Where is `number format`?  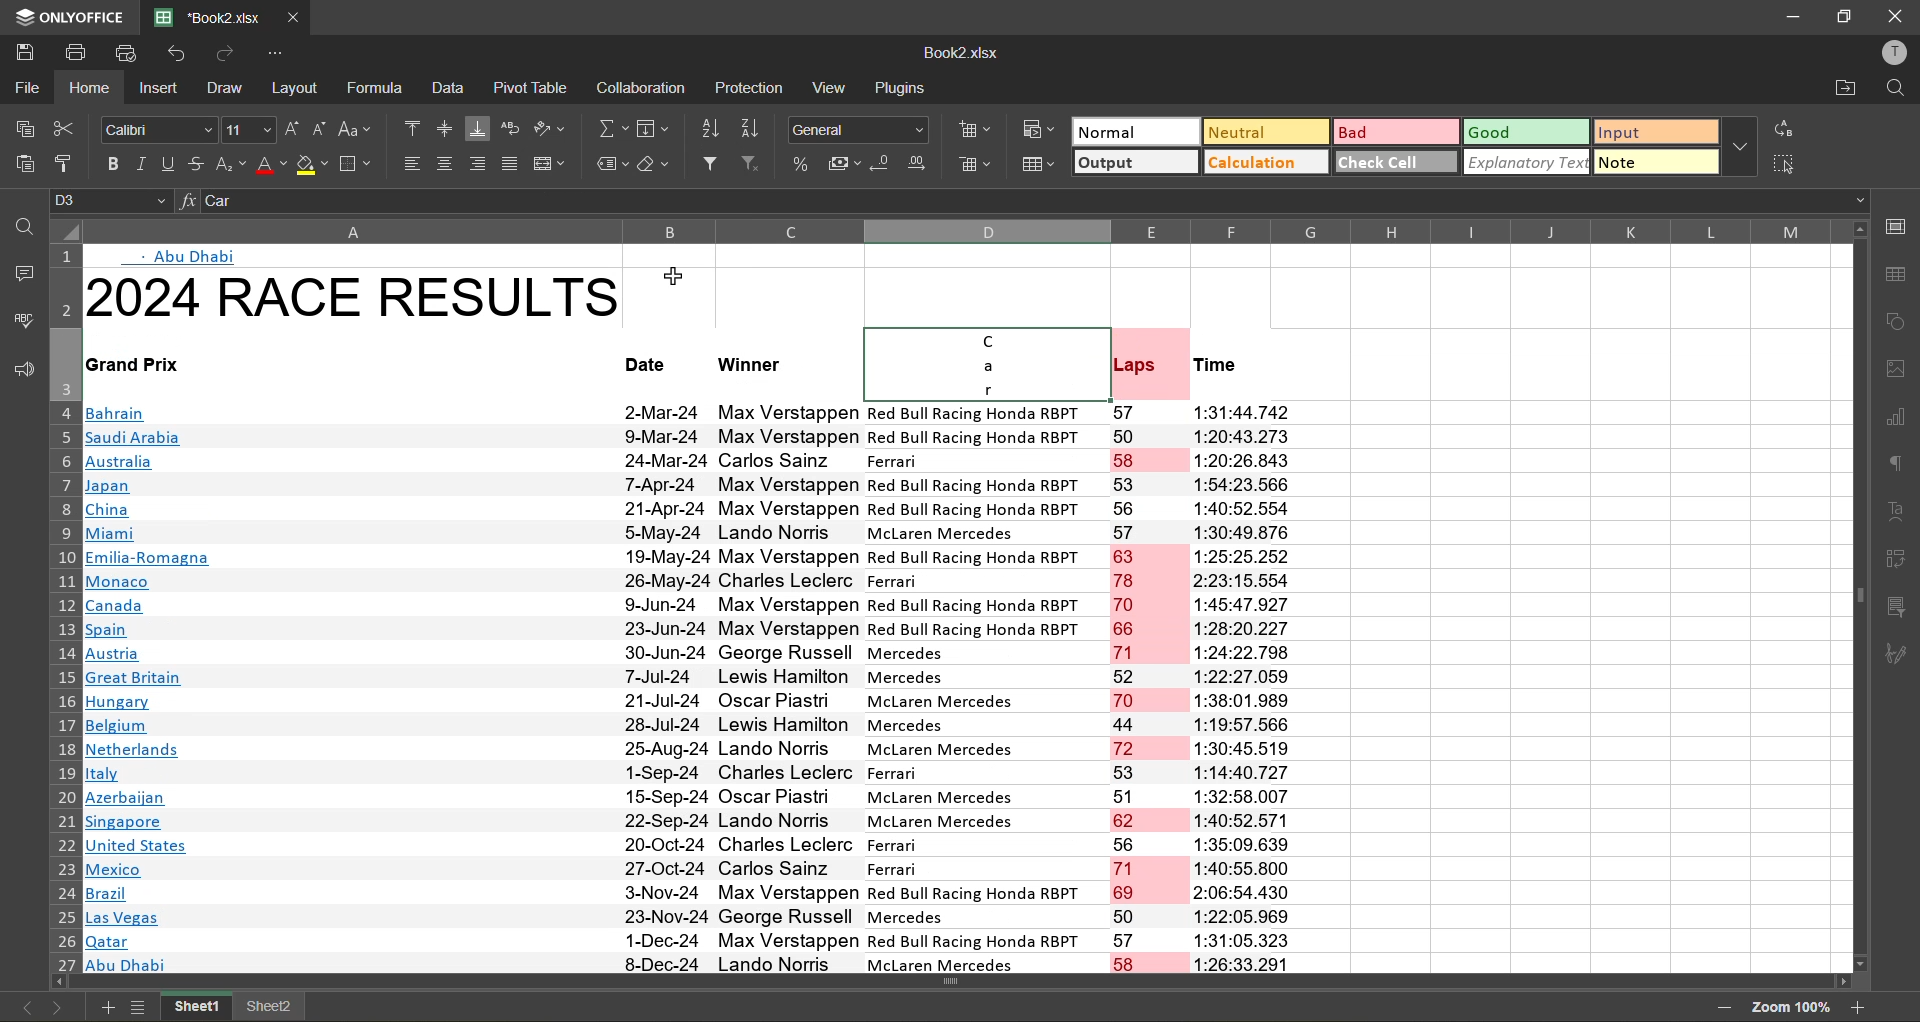 number format is located at coordinates (858, 128).